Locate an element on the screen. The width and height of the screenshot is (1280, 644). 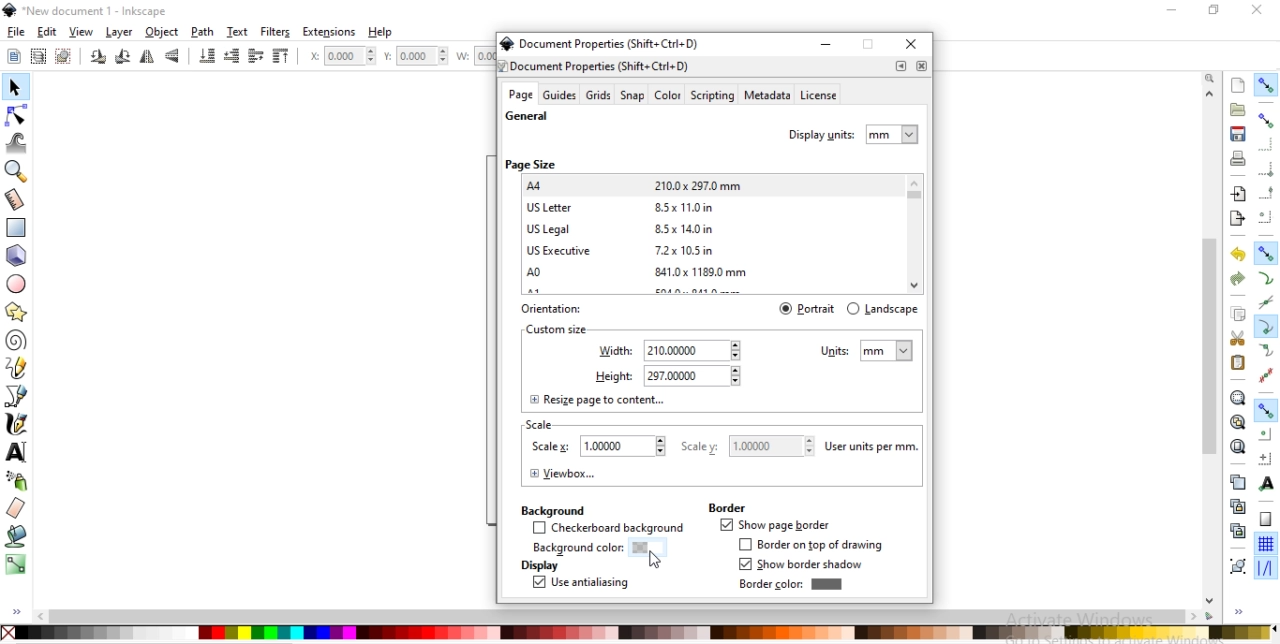
page size is located at coordinates (530, 164).